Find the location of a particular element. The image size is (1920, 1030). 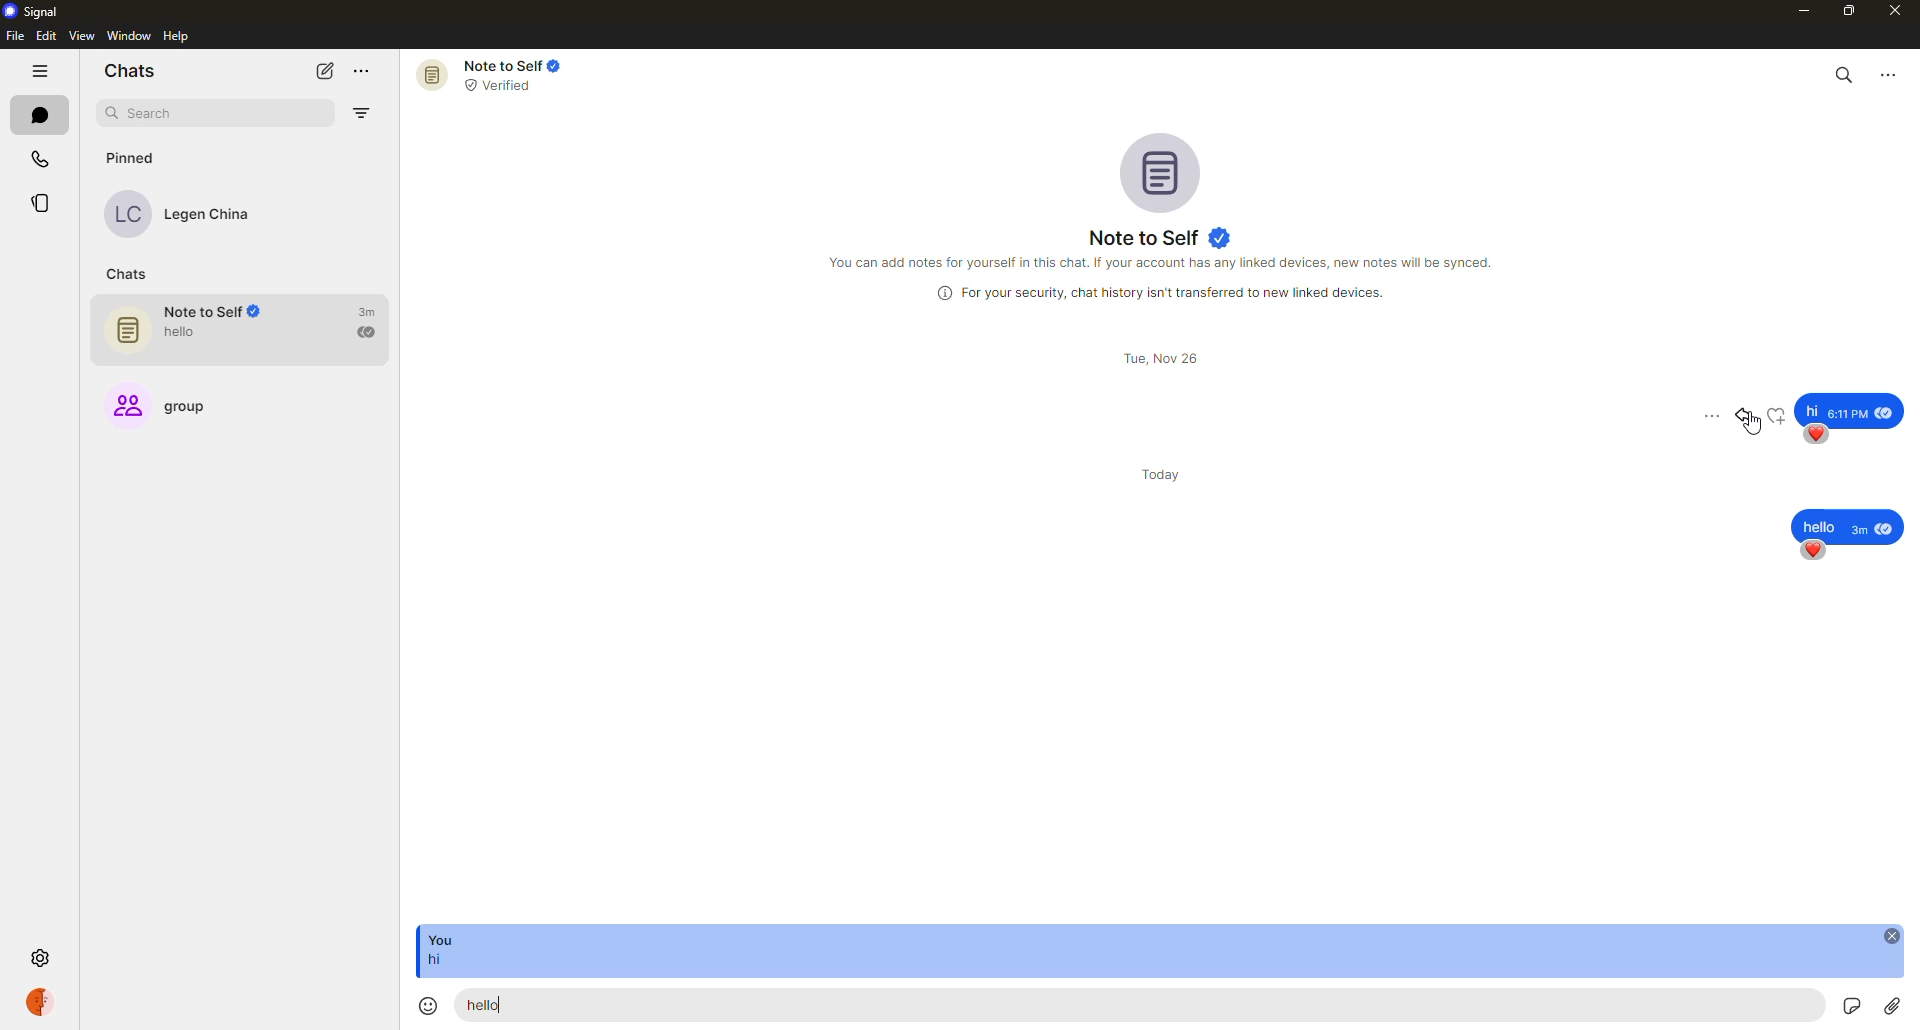

record is located at coordinates (1846, 1004).